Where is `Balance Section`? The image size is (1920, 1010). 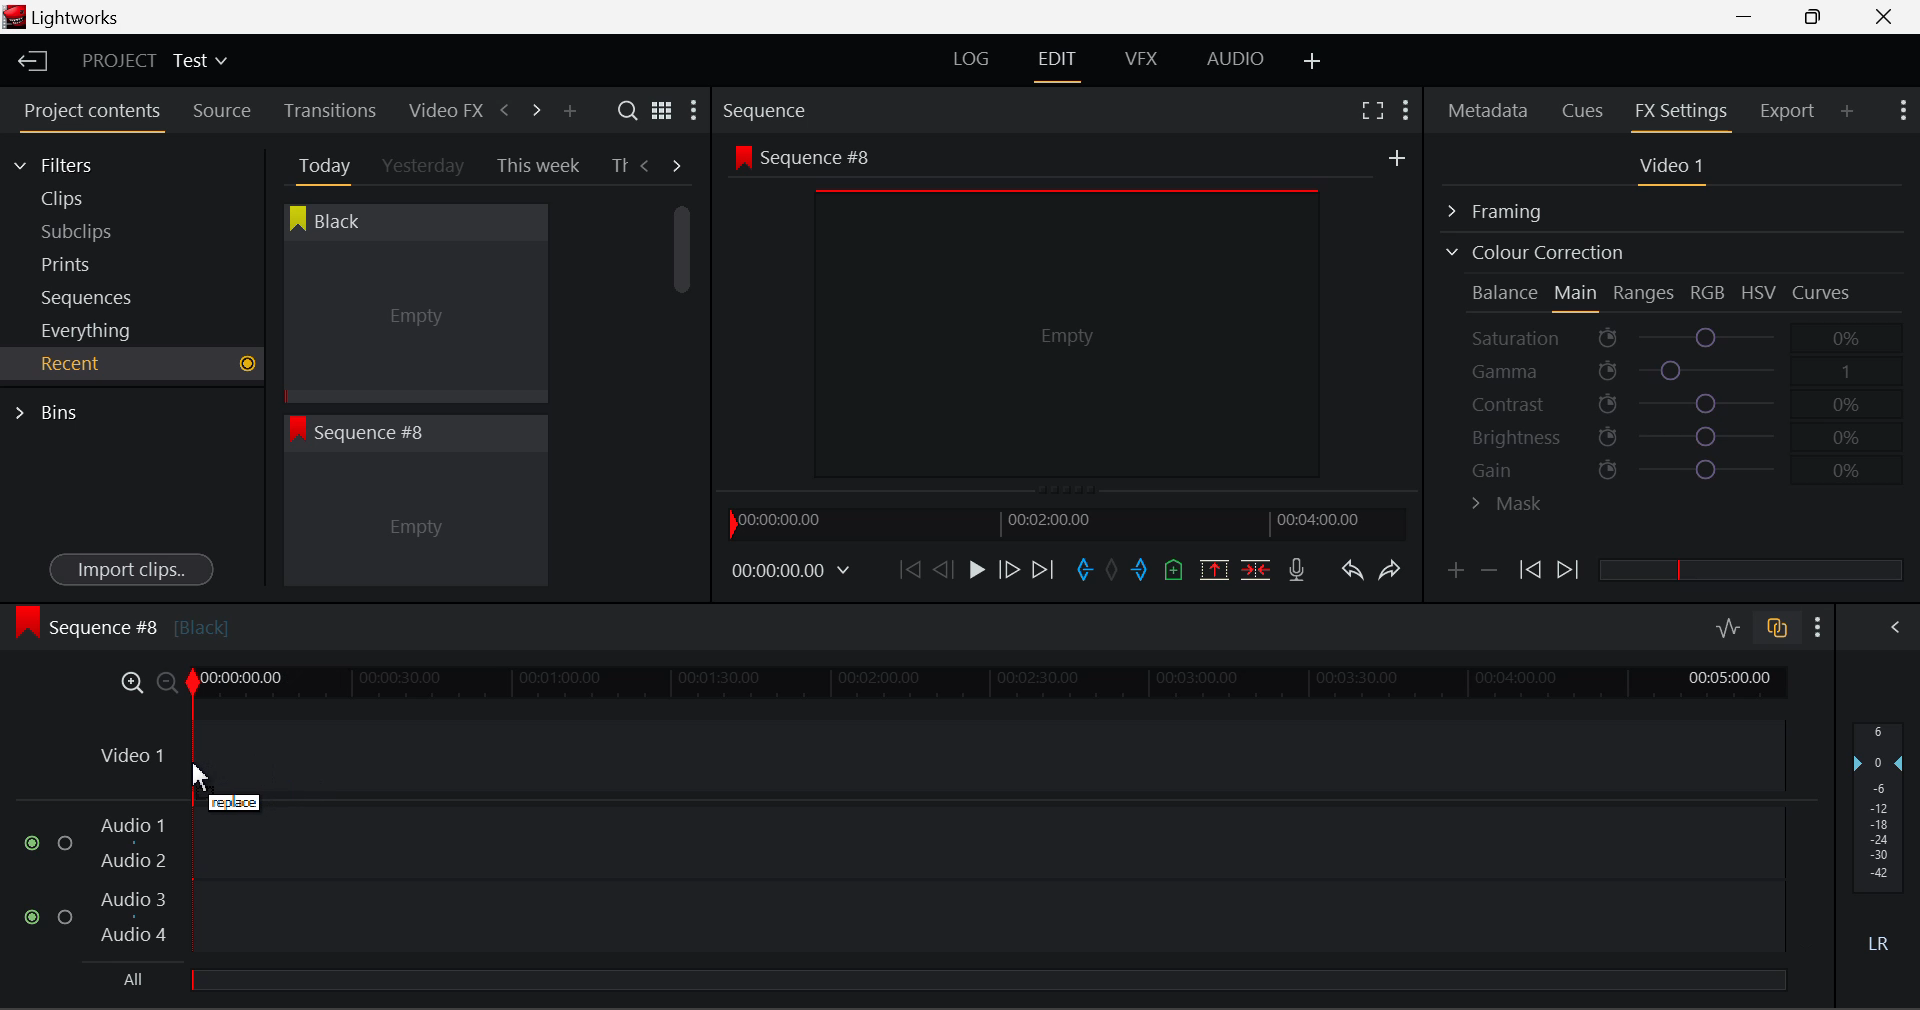 Balance Section is located at coordinates (1507, 292).